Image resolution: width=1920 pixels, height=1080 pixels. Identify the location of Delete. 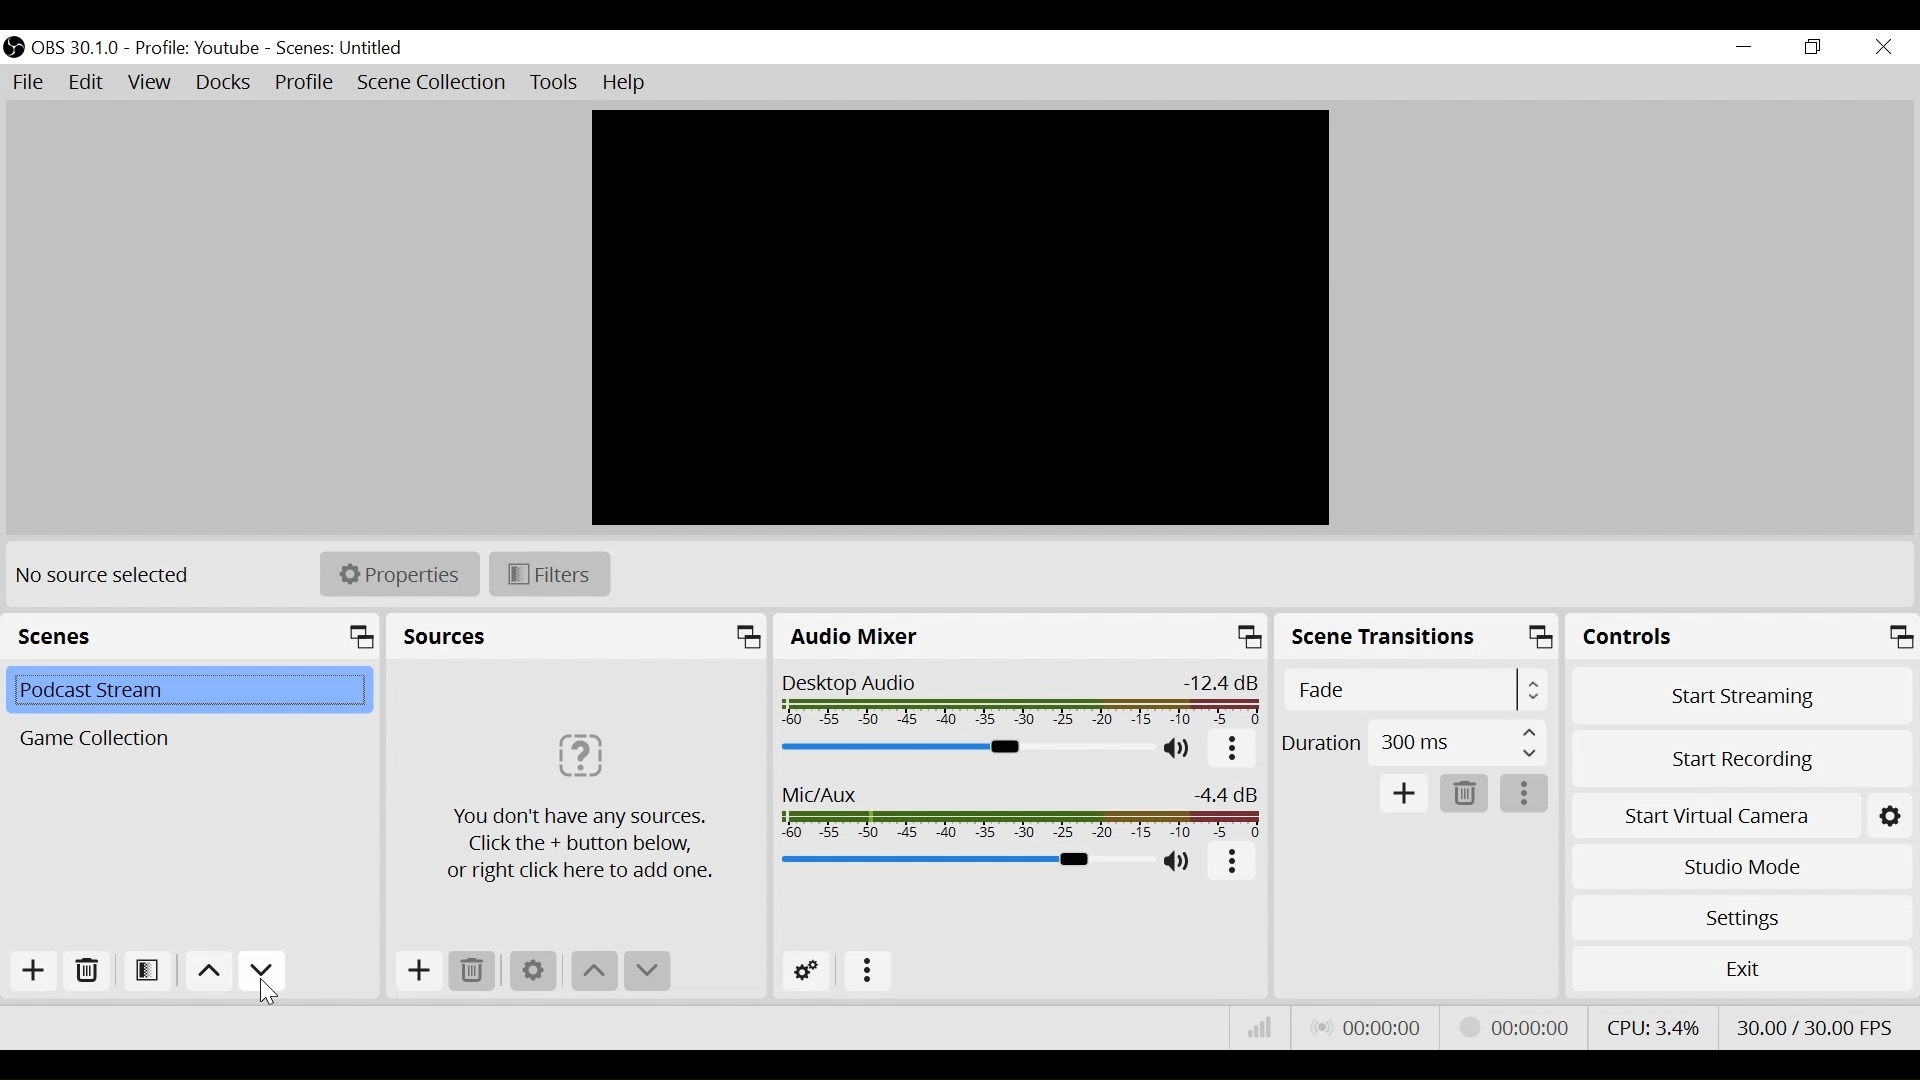
(1465, 794).